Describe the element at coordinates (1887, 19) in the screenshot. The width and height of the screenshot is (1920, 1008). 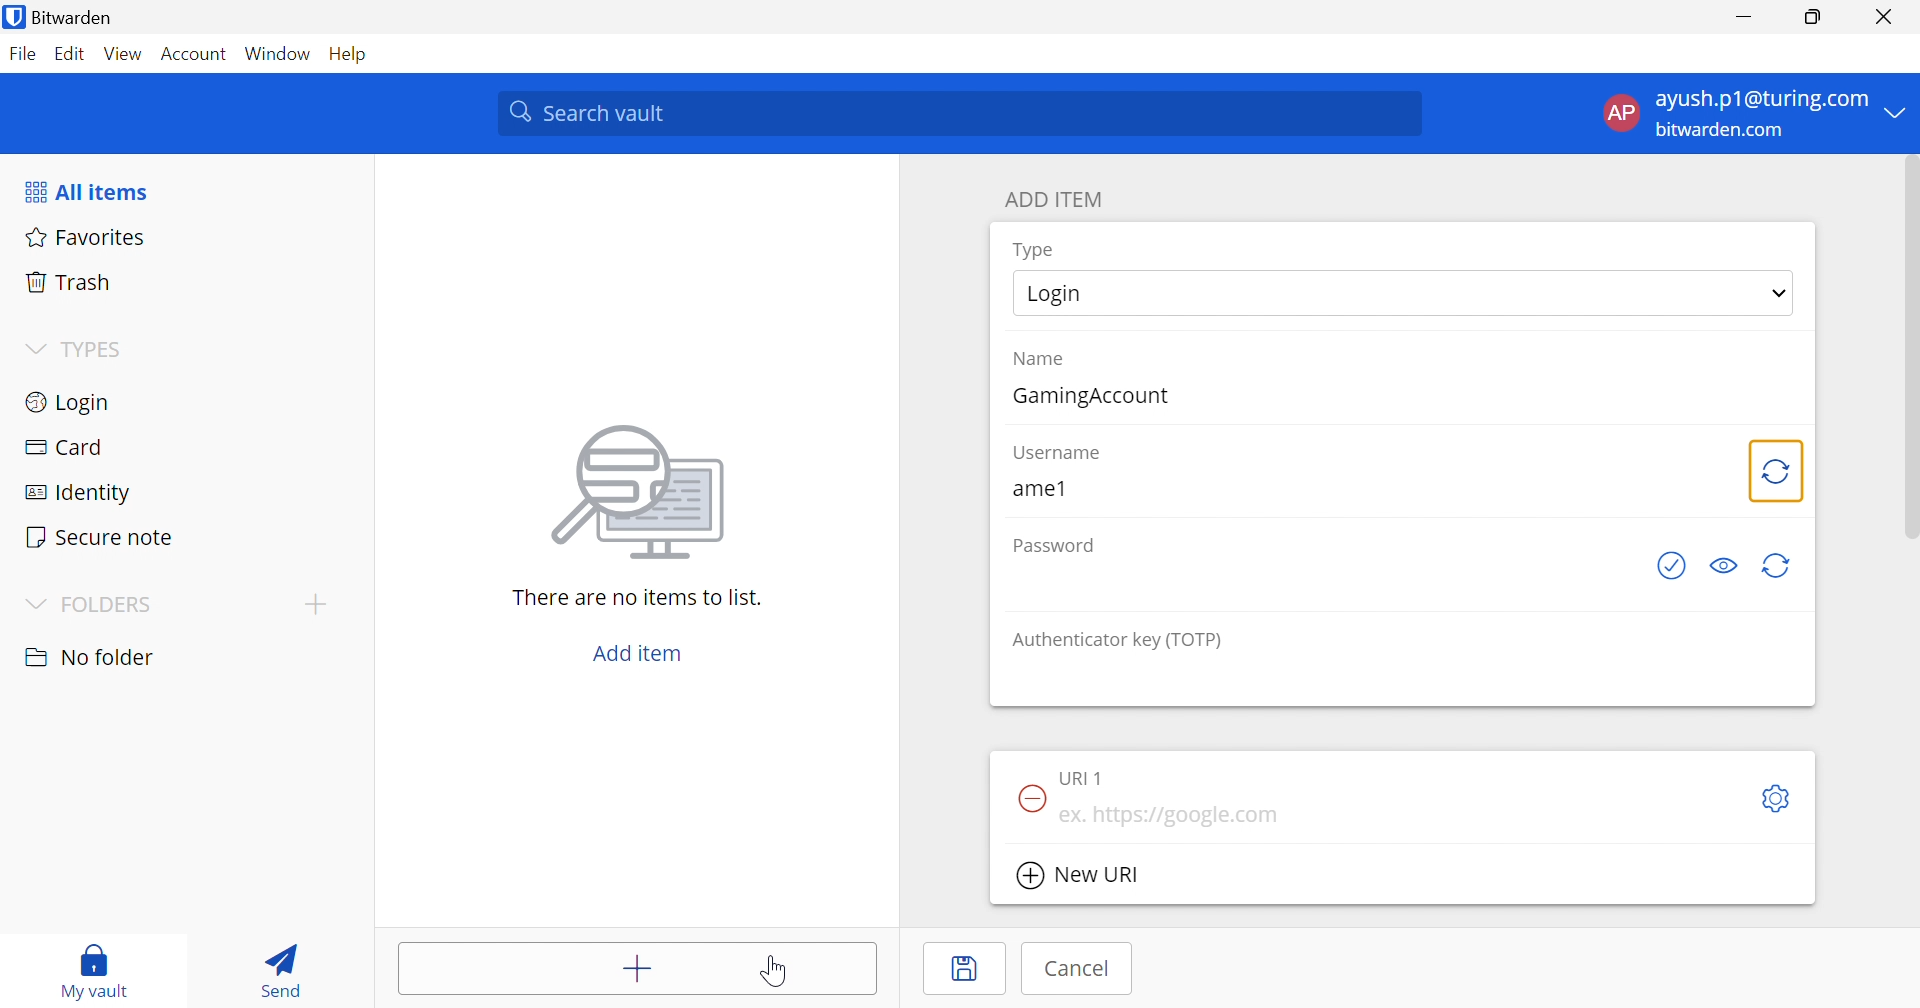
I see `Close` at that location.